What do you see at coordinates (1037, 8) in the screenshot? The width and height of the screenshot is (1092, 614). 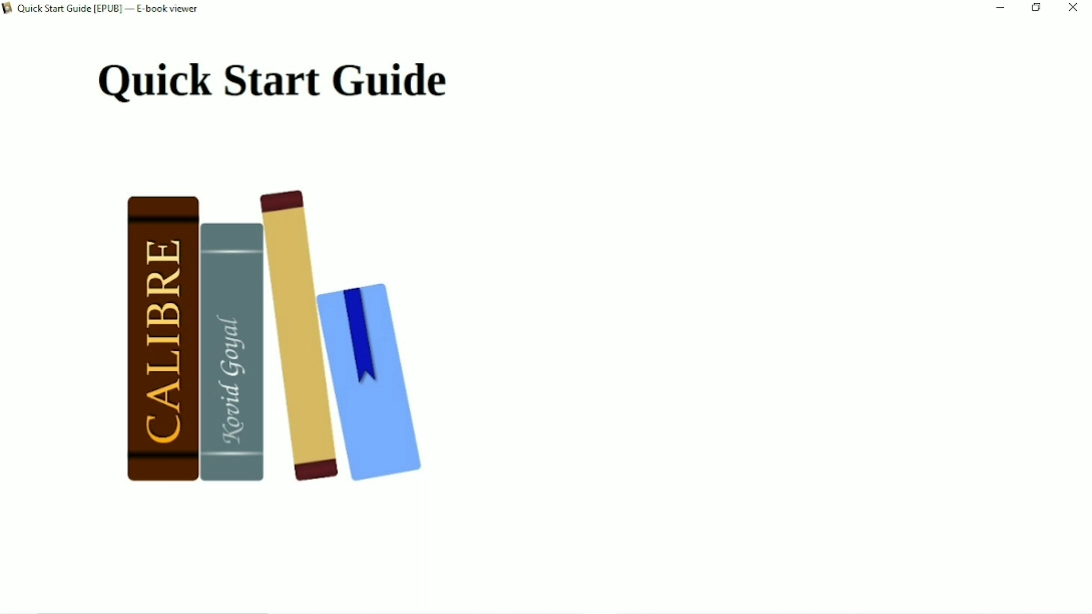 I see `Restore down` at bounding box center [1037, 8].